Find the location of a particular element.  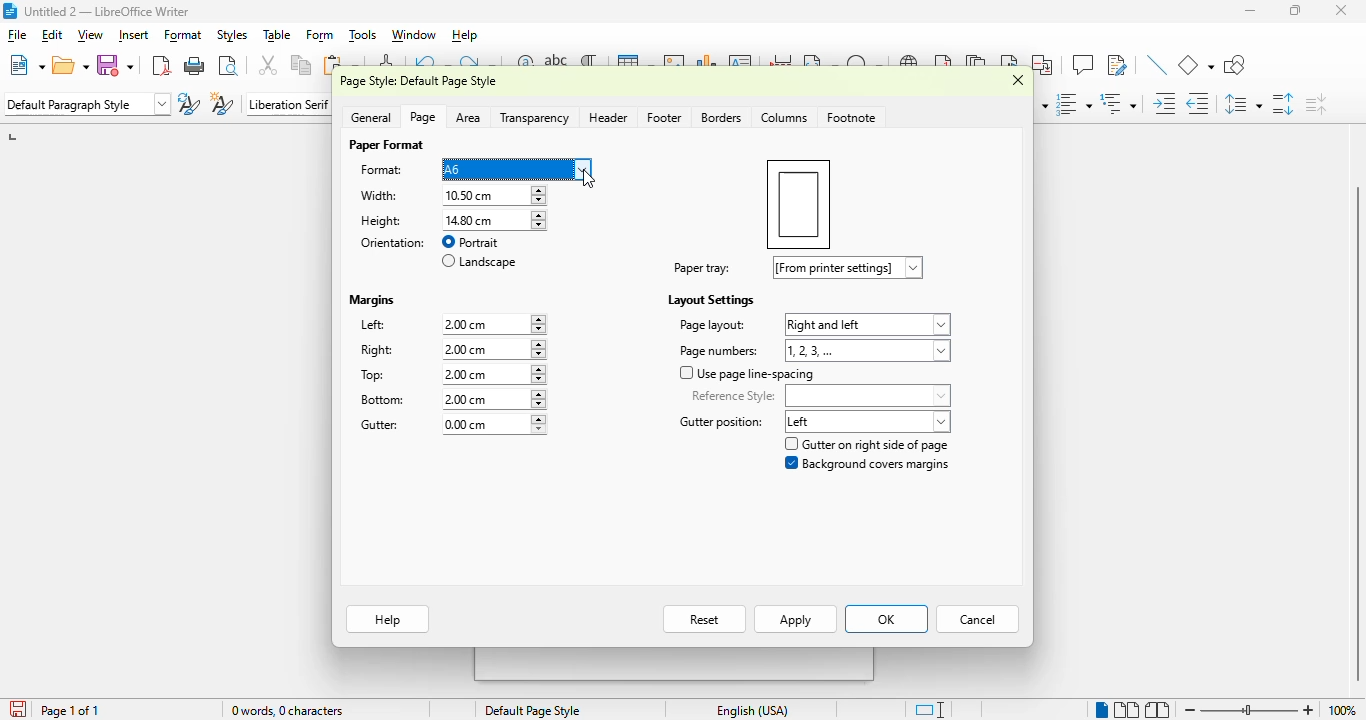

font name is located at coordinates (289, 103).